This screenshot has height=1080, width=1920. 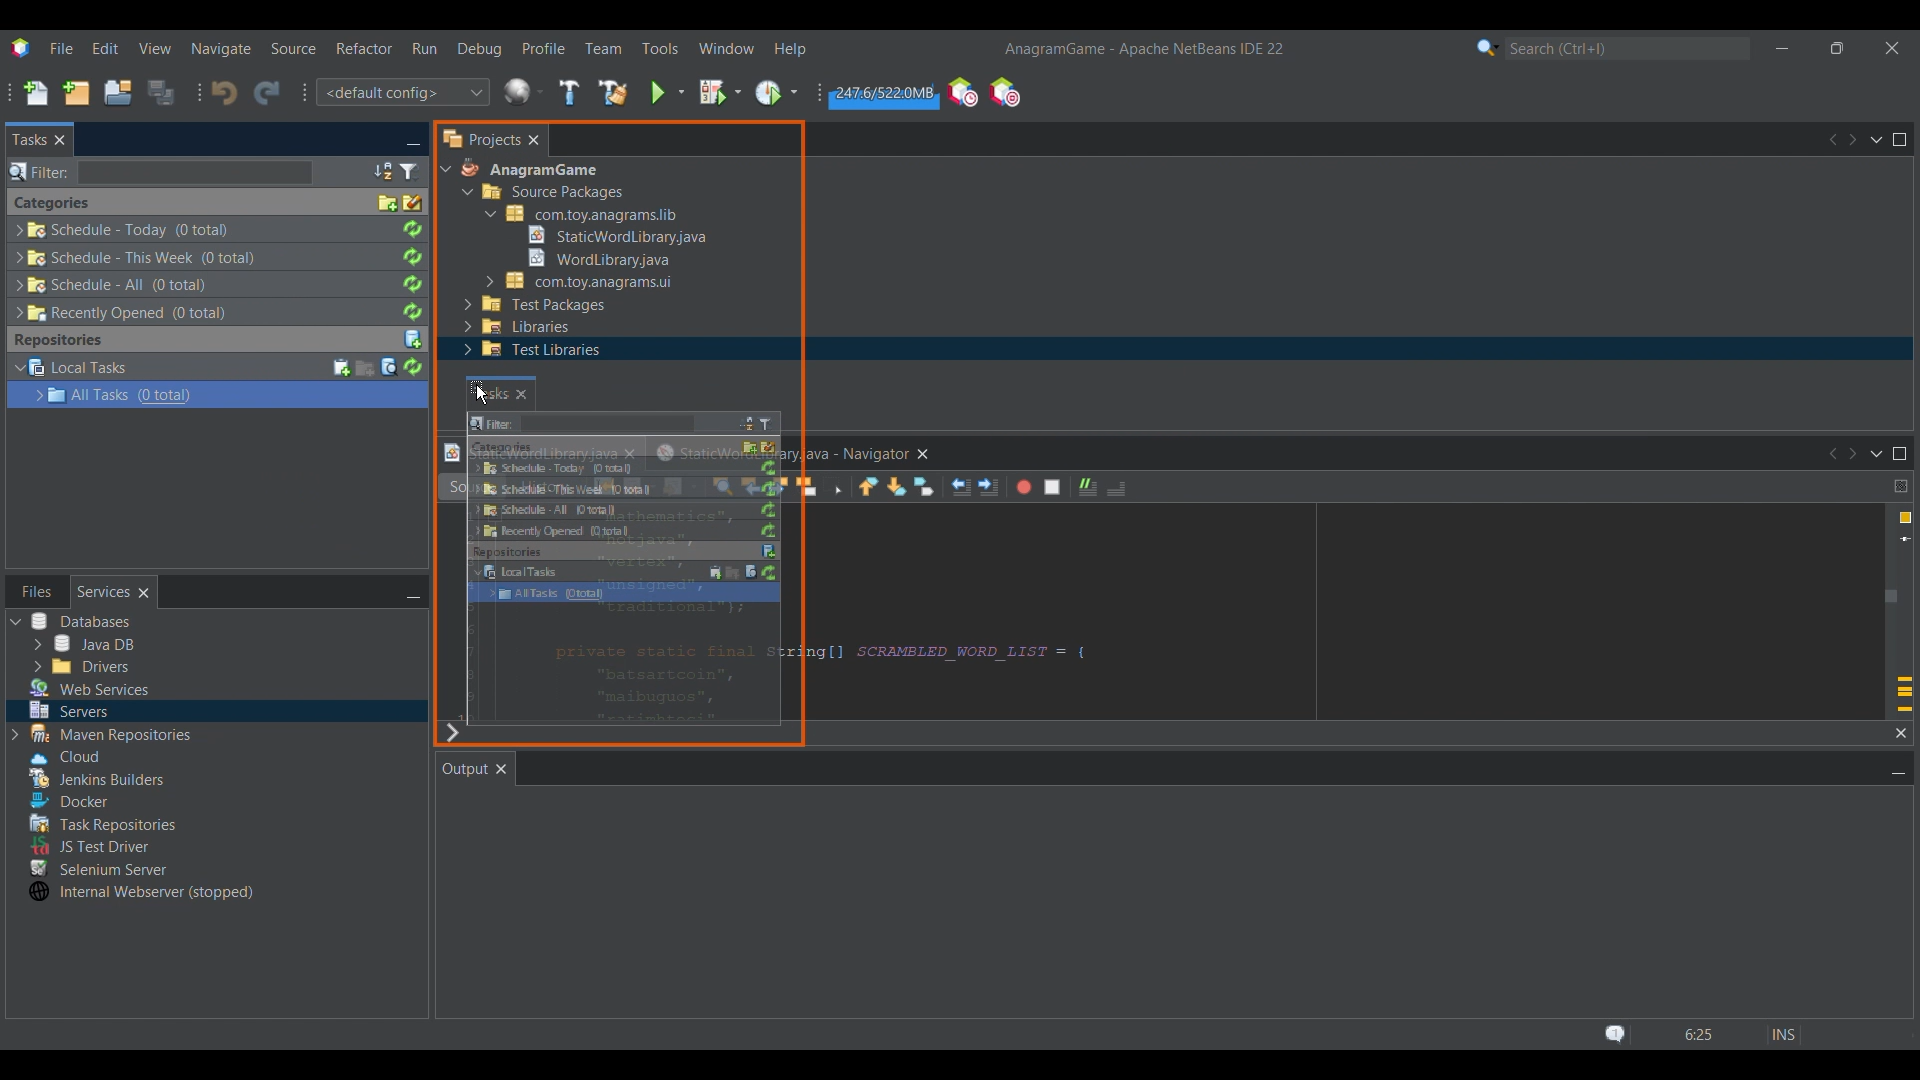 I want to click on Next, so click(x=1852, y=139).